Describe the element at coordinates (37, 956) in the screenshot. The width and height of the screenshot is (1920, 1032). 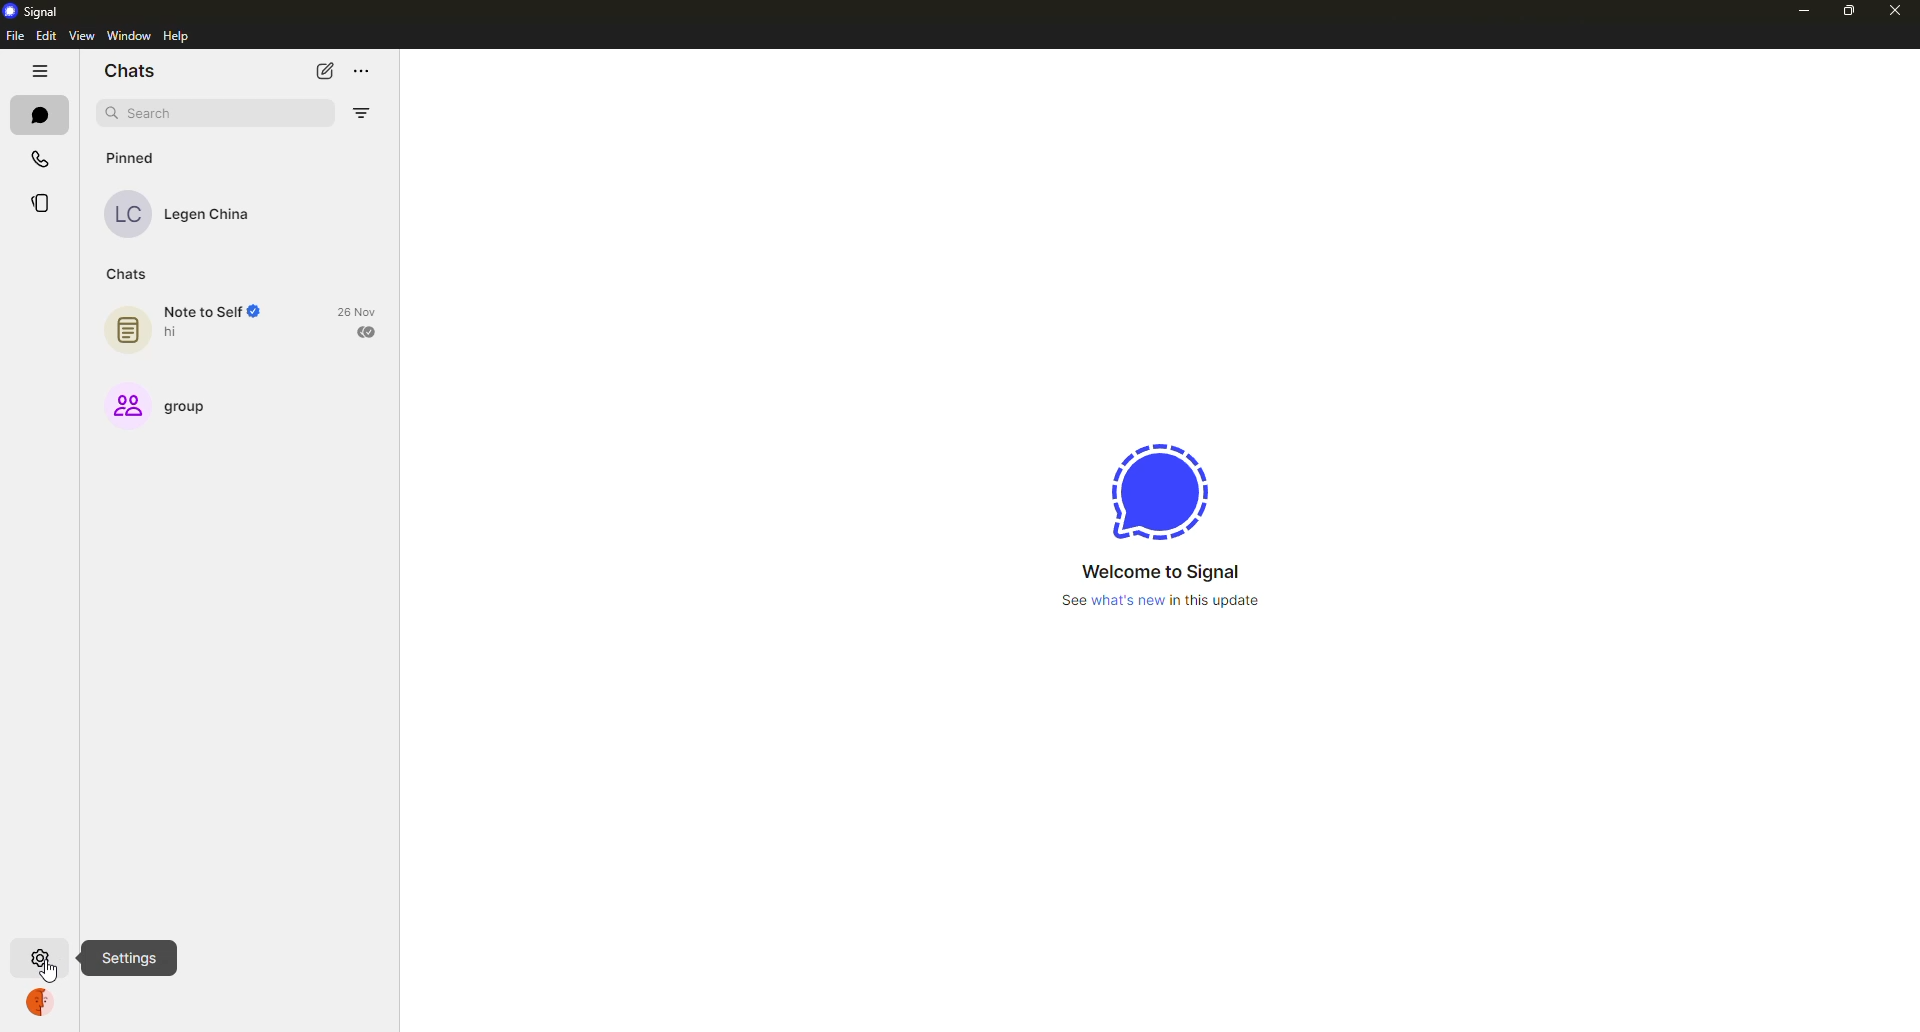
I see `settings` at that location.